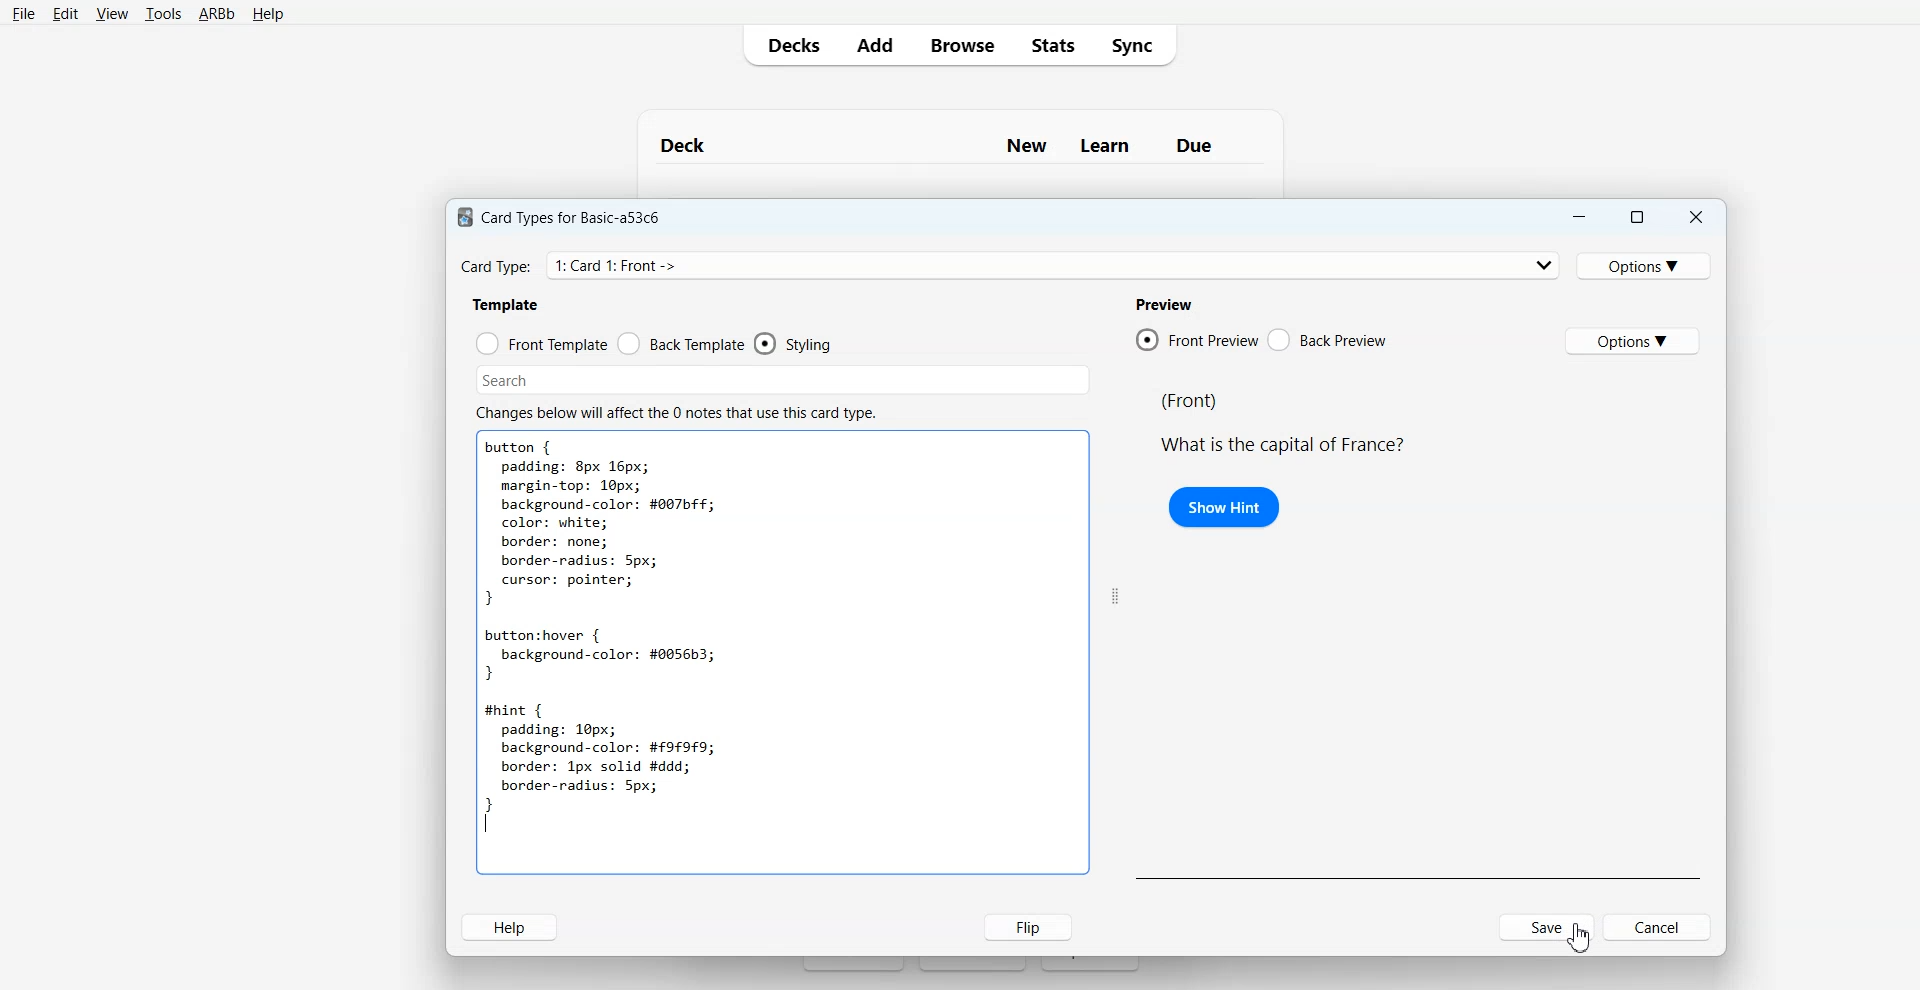 The image size is (1920, 990). Describe the element at coordinates (961, 44) in the screenshot. I see `Browse` at that location.